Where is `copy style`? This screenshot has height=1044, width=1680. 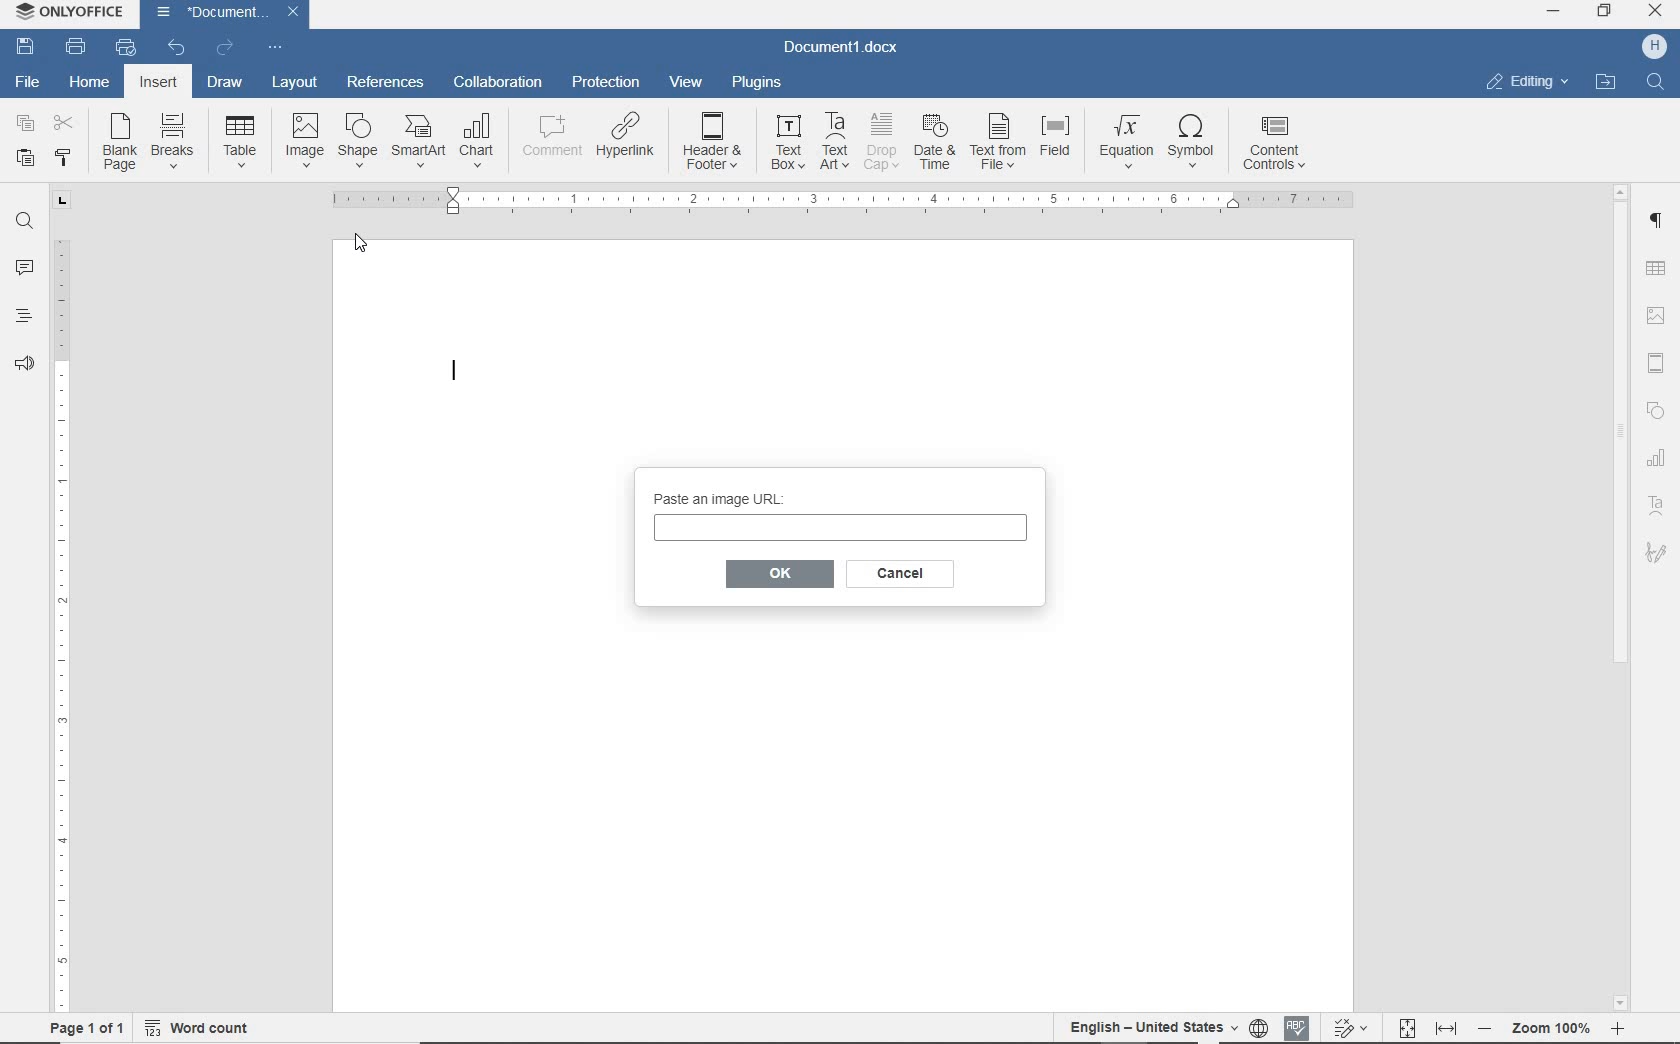 copy style is located at coordinates (65, 158).